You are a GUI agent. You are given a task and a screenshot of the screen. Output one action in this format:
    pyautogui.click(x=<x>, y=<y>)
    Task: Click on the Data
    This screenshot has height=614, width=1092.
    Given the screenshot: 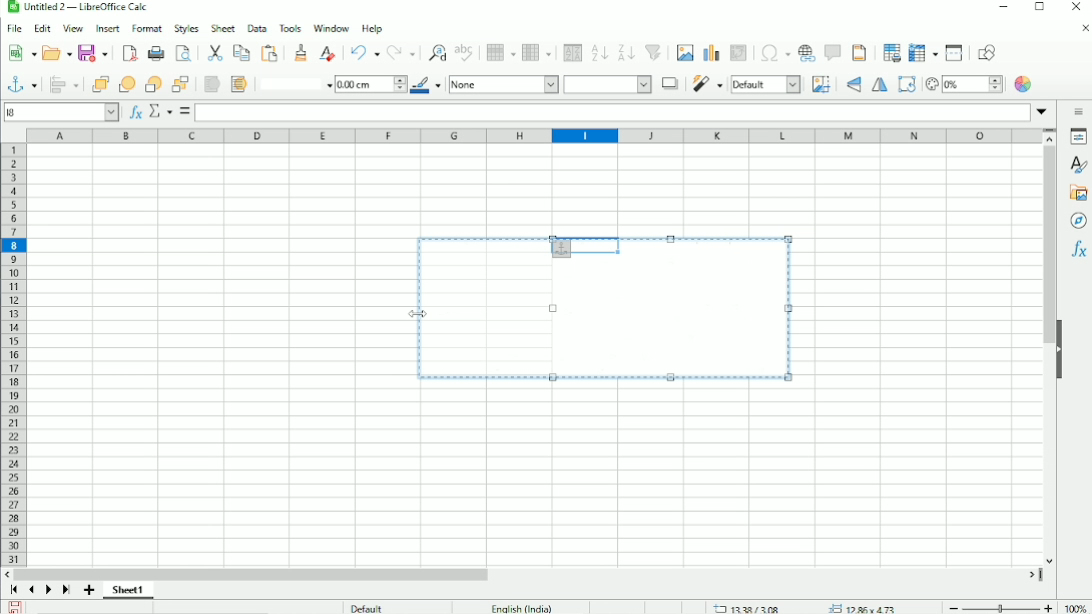 What is the action you would take?
    pyautogui.click(x=256, y=28)
    